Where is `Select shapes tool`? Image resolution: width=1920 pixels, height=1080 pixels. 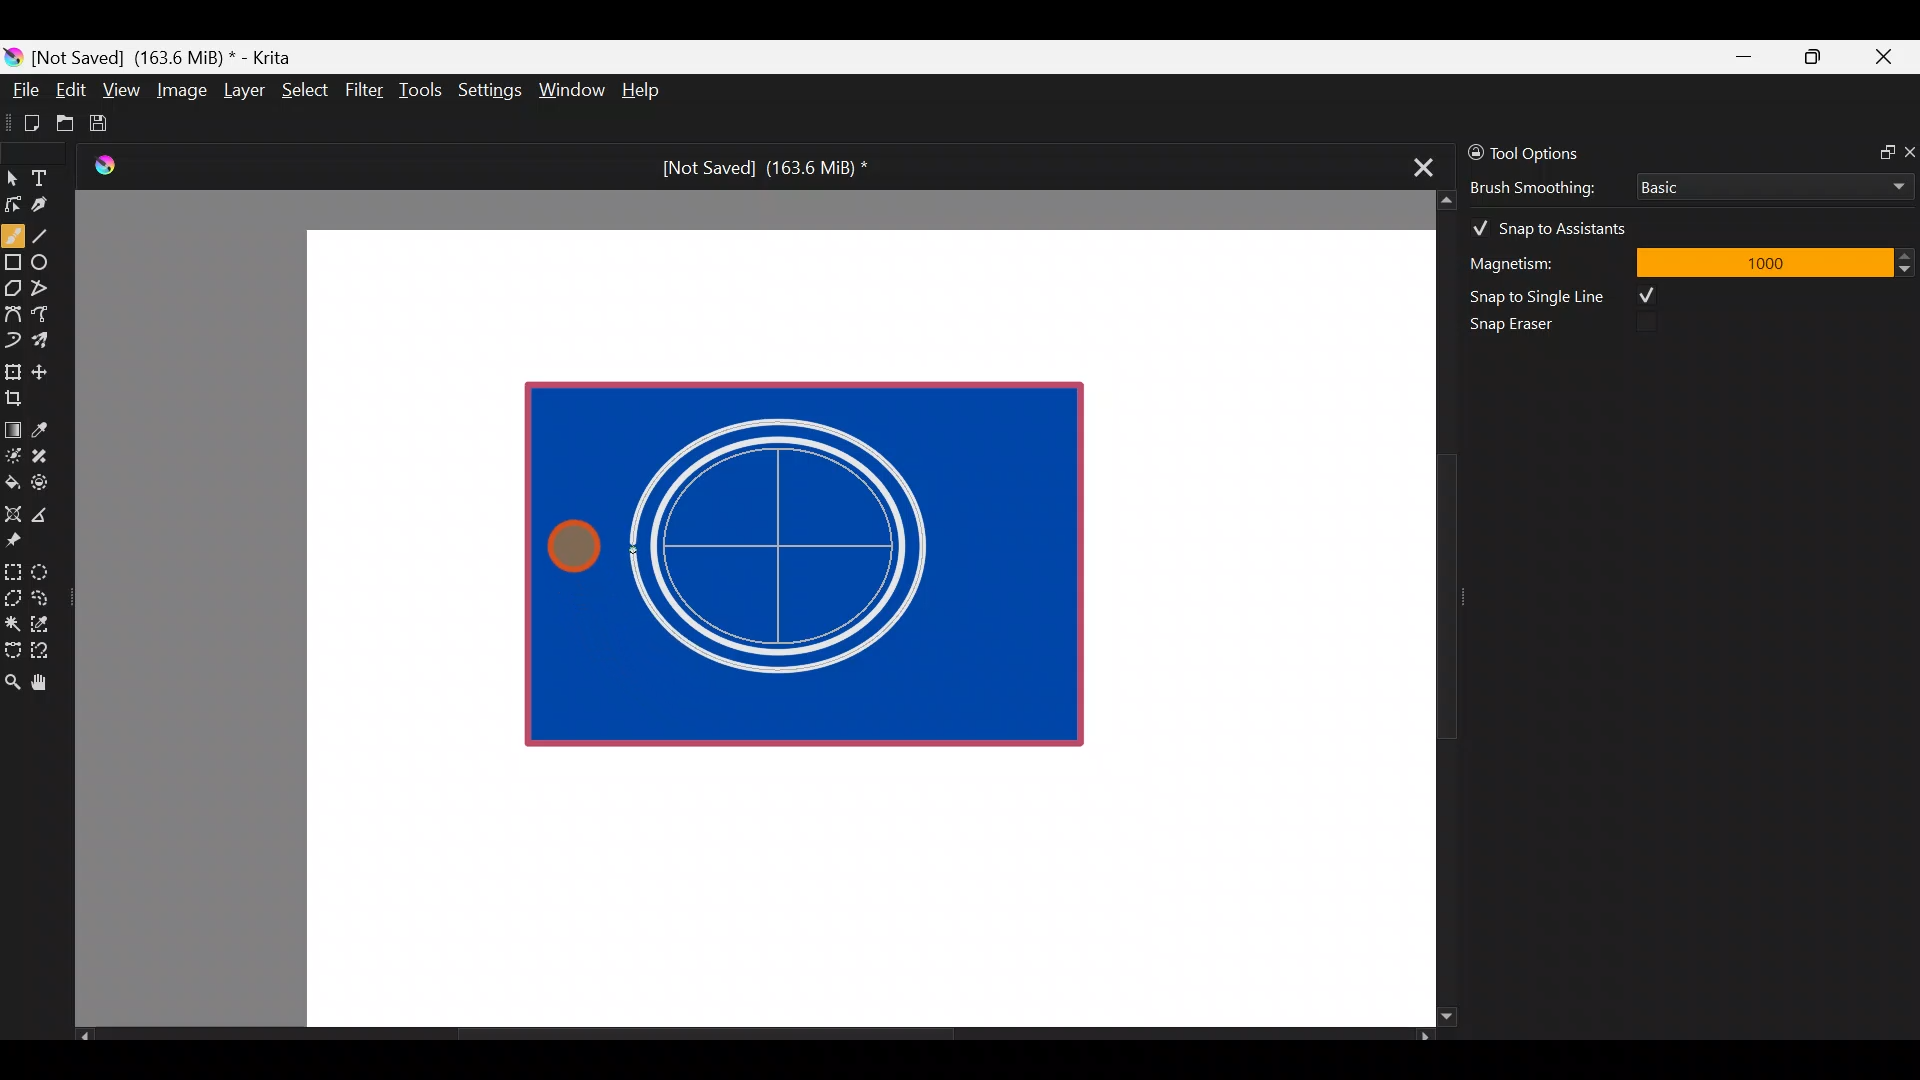
Select shapes tool is located at coordinates (12, 180).